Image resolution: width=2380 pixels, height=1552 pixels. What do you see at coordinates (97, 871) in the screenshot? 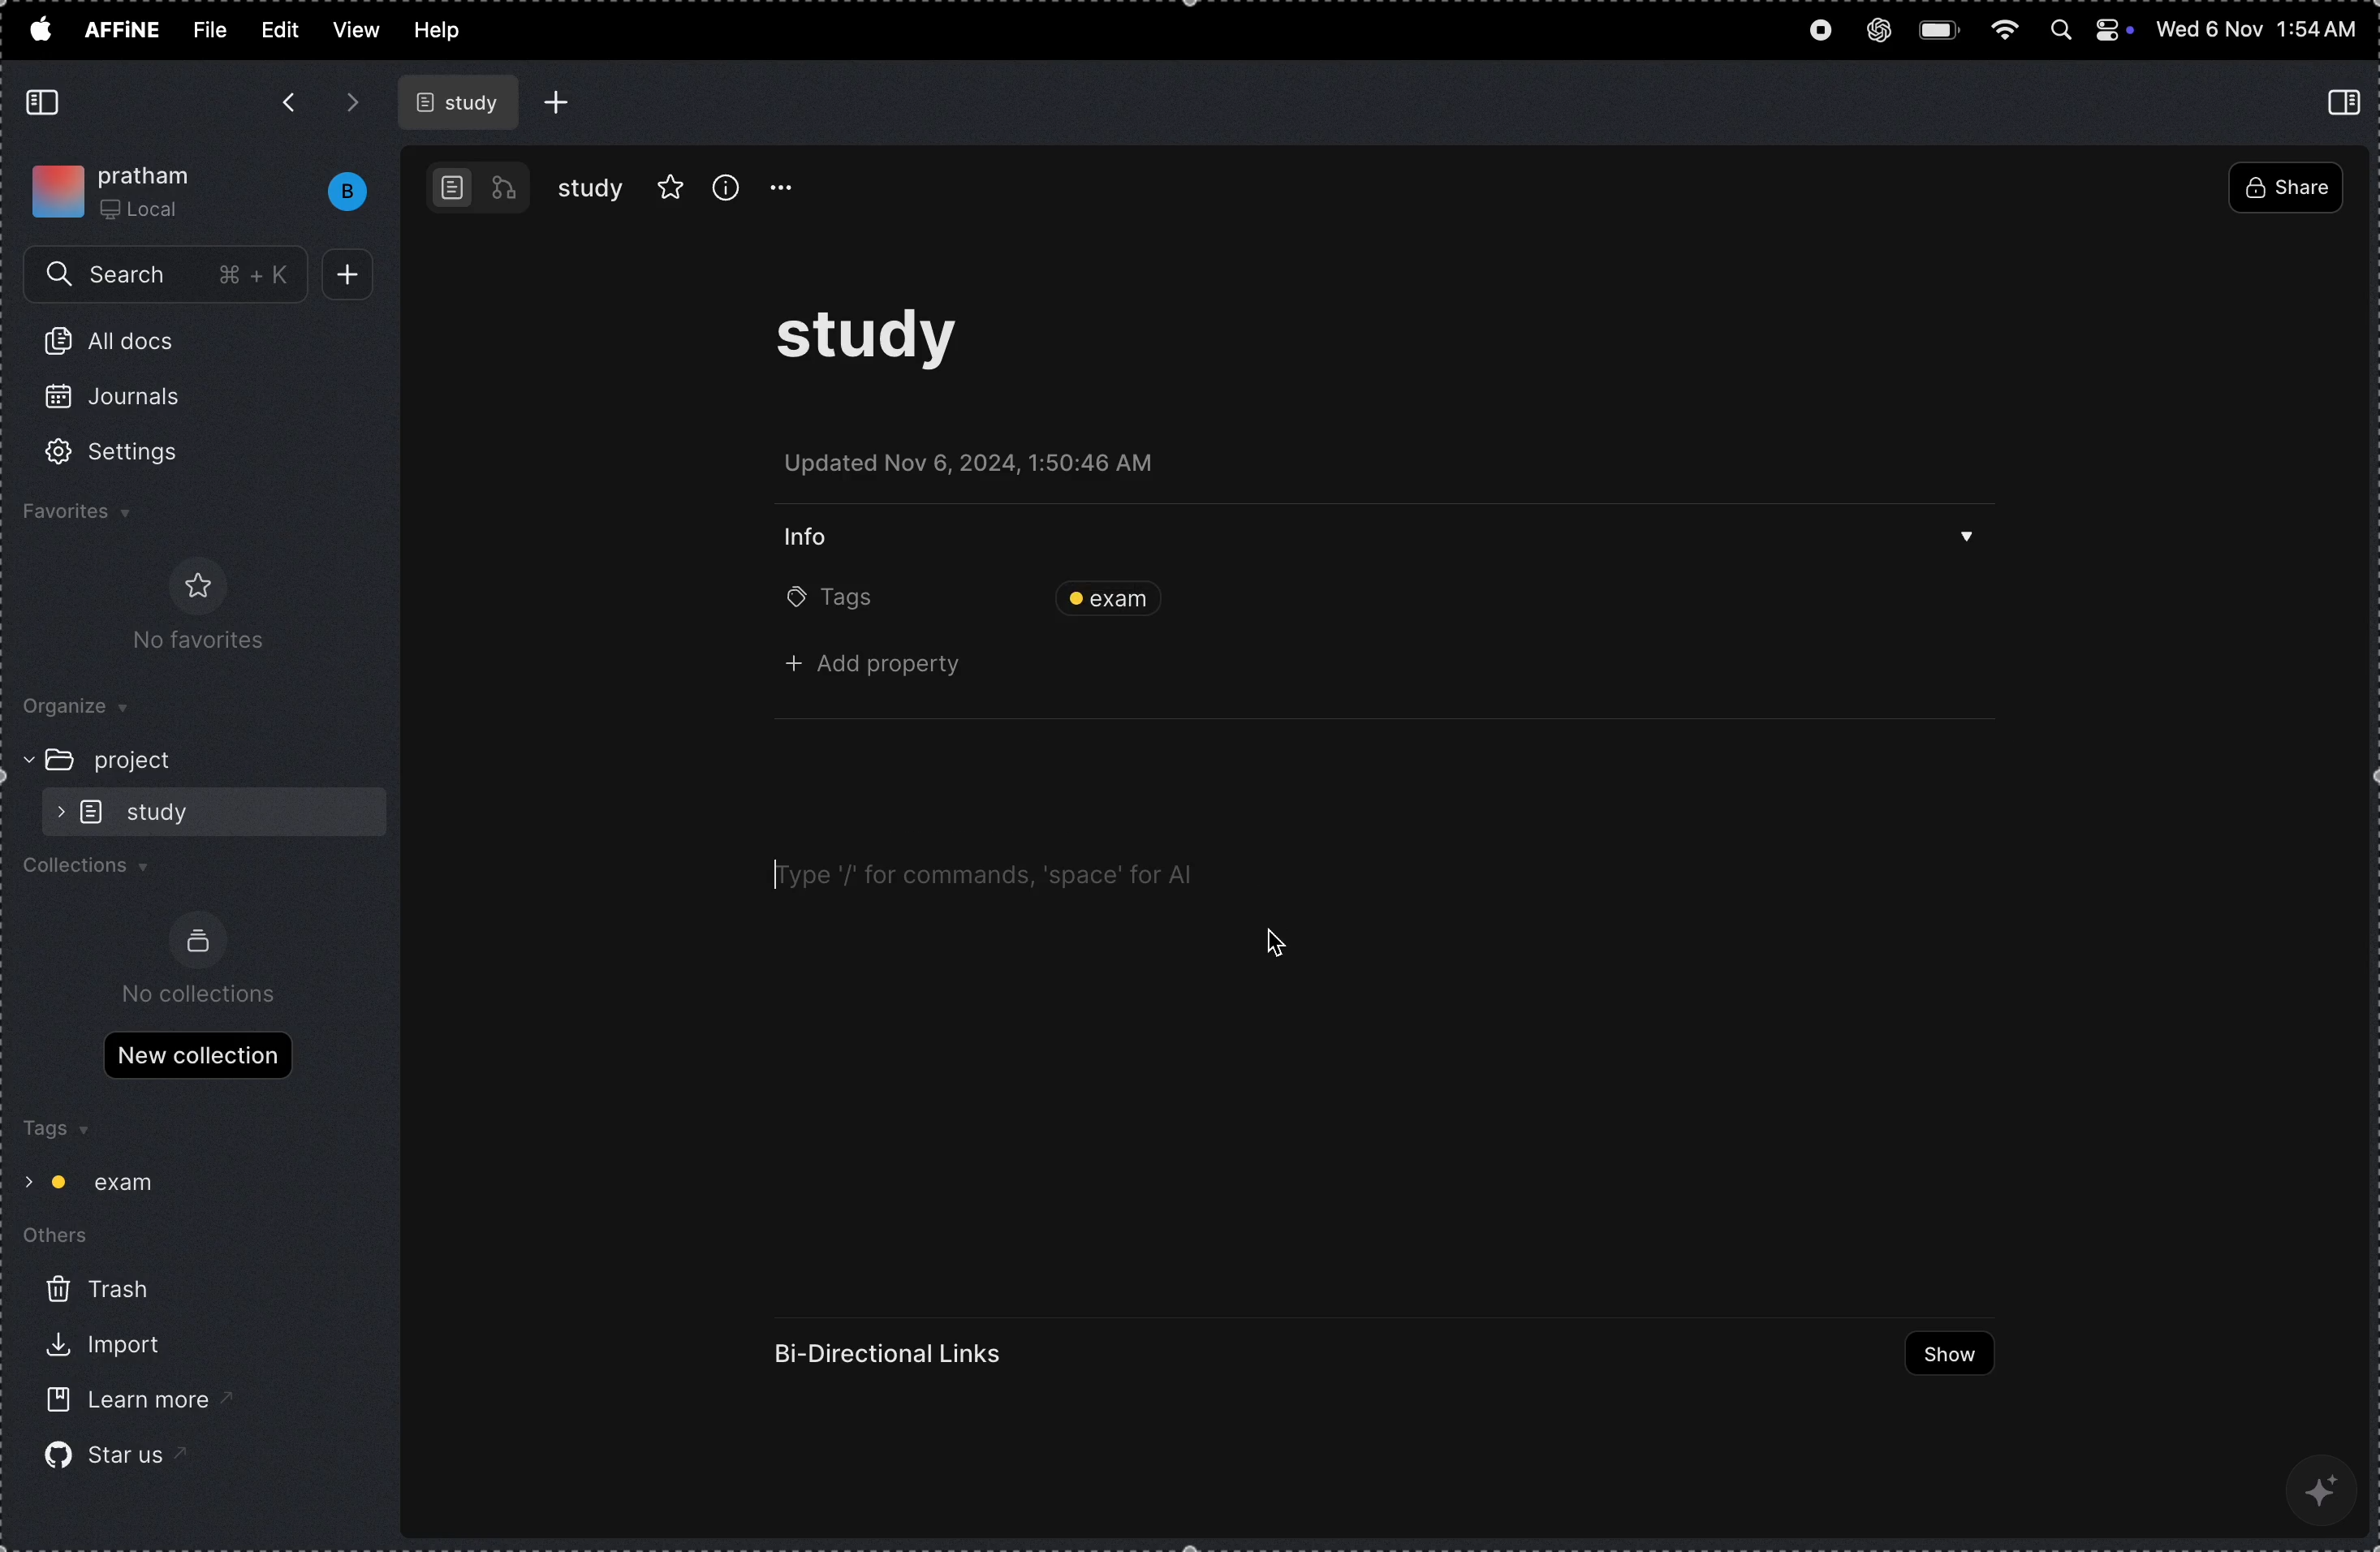
I see `collections` at bounding box center [97, 871].